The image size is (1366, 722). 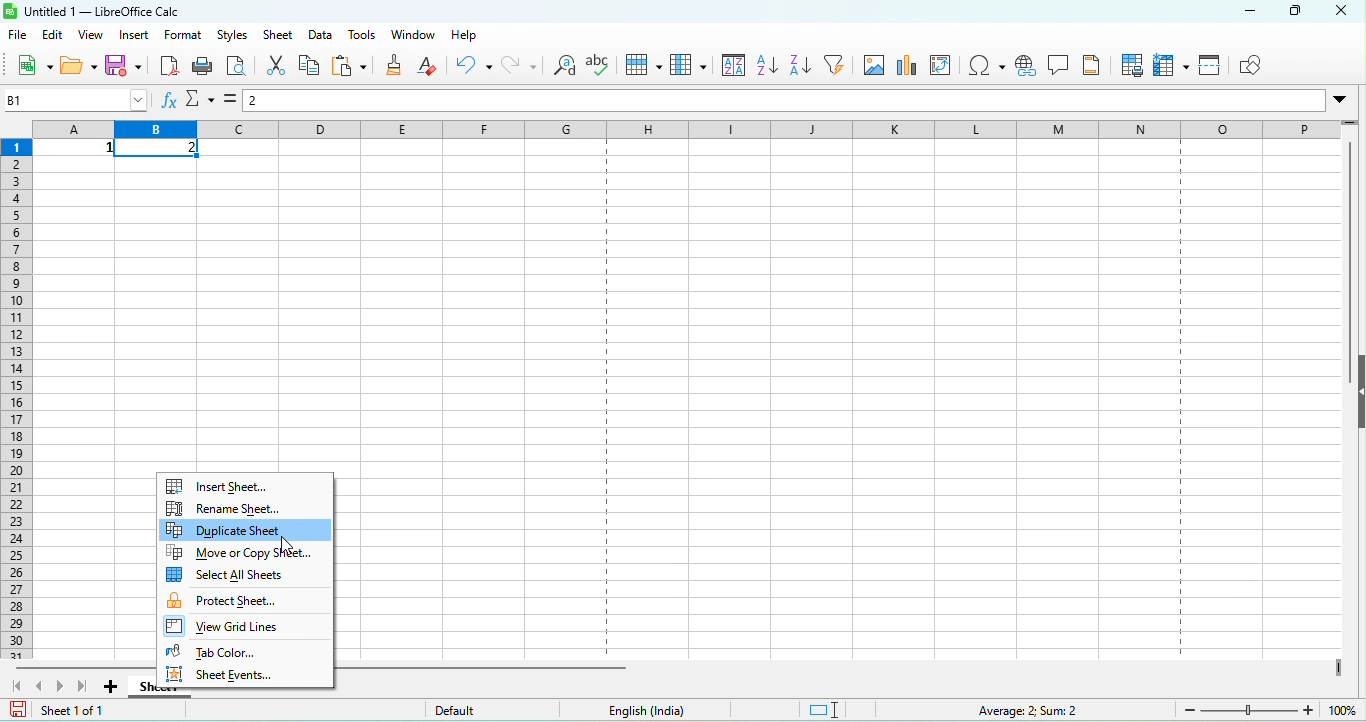 What do you see at coordinates (689, 67) in the screenshot?
I see `column` at bounding box center [689, 67].